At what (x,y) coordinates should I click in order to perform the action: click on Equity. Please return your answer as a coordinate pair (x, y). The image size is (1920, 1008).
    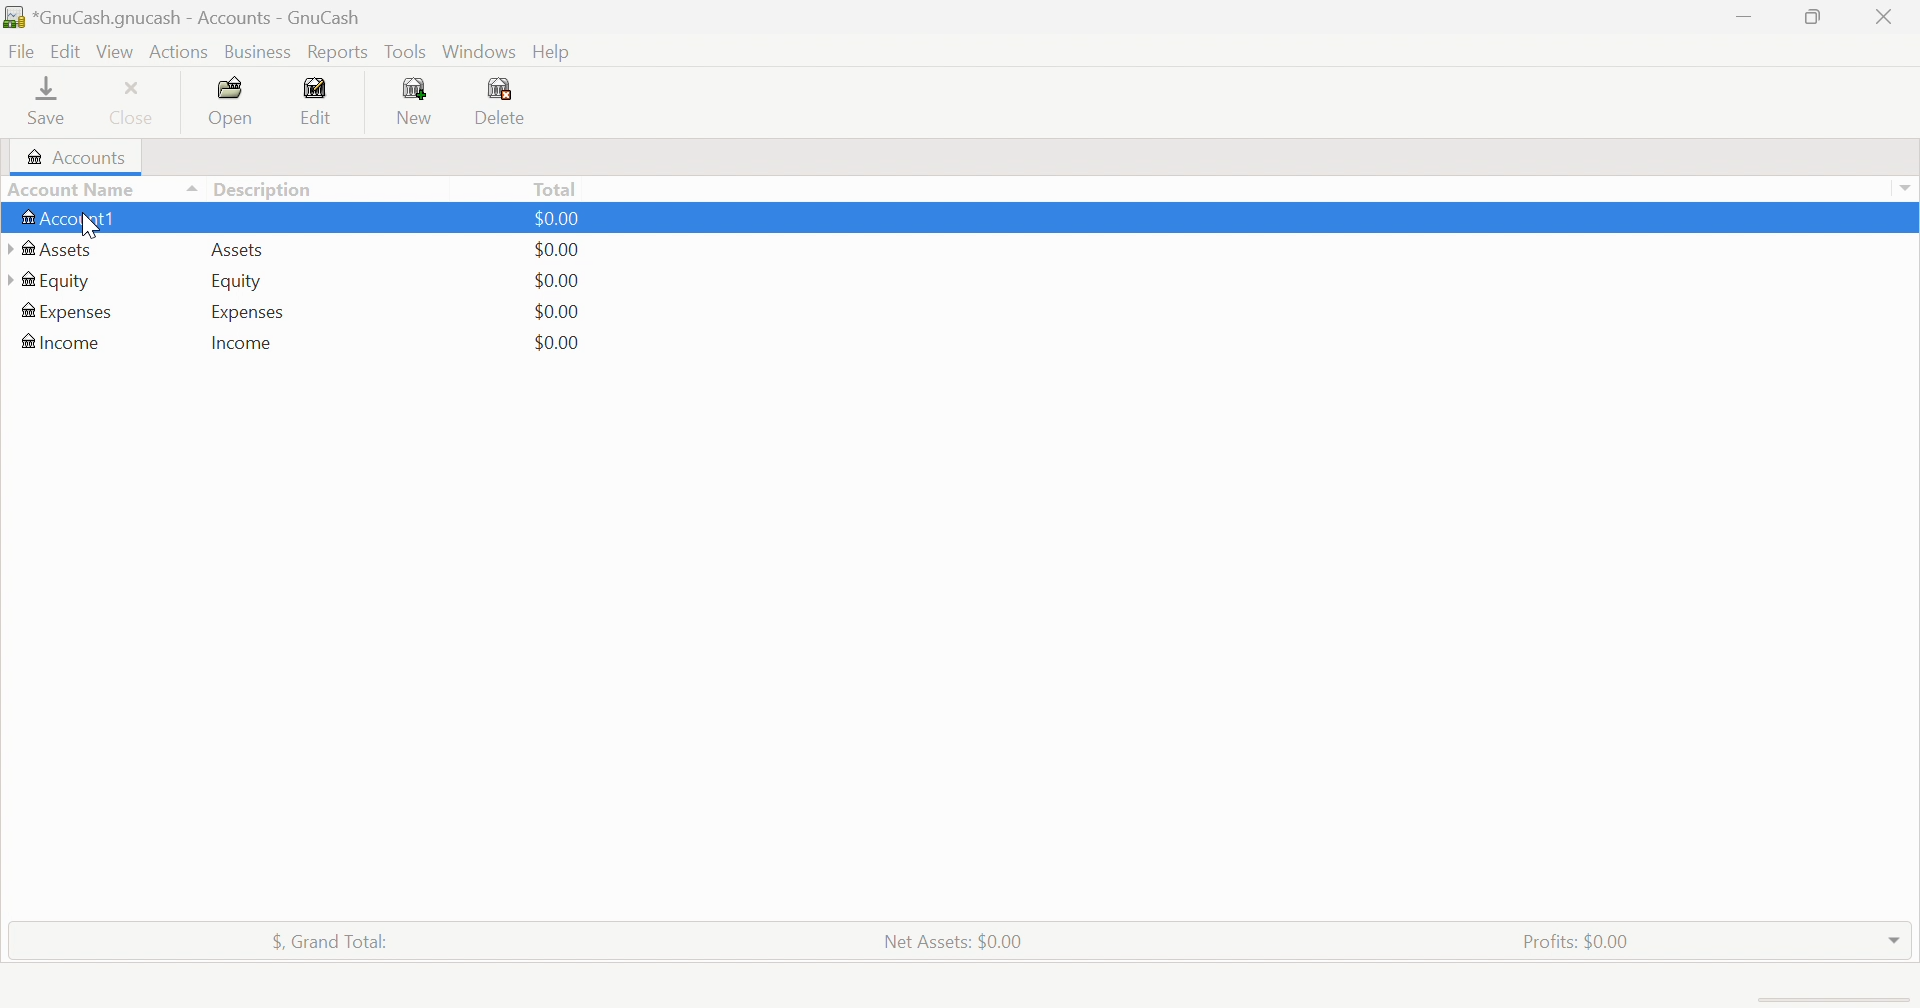
    Looking at the image, I should click on (59, 282).